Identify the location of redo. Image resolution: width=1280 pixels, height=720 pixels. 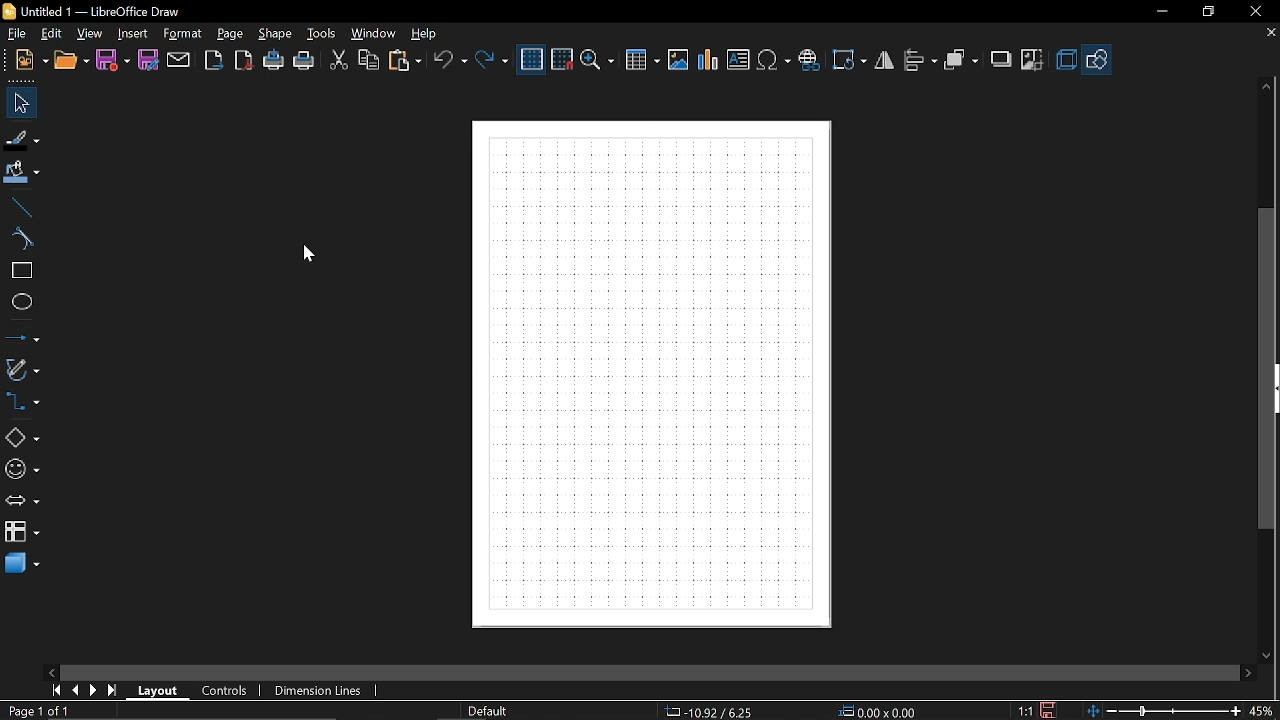
(494, 59).